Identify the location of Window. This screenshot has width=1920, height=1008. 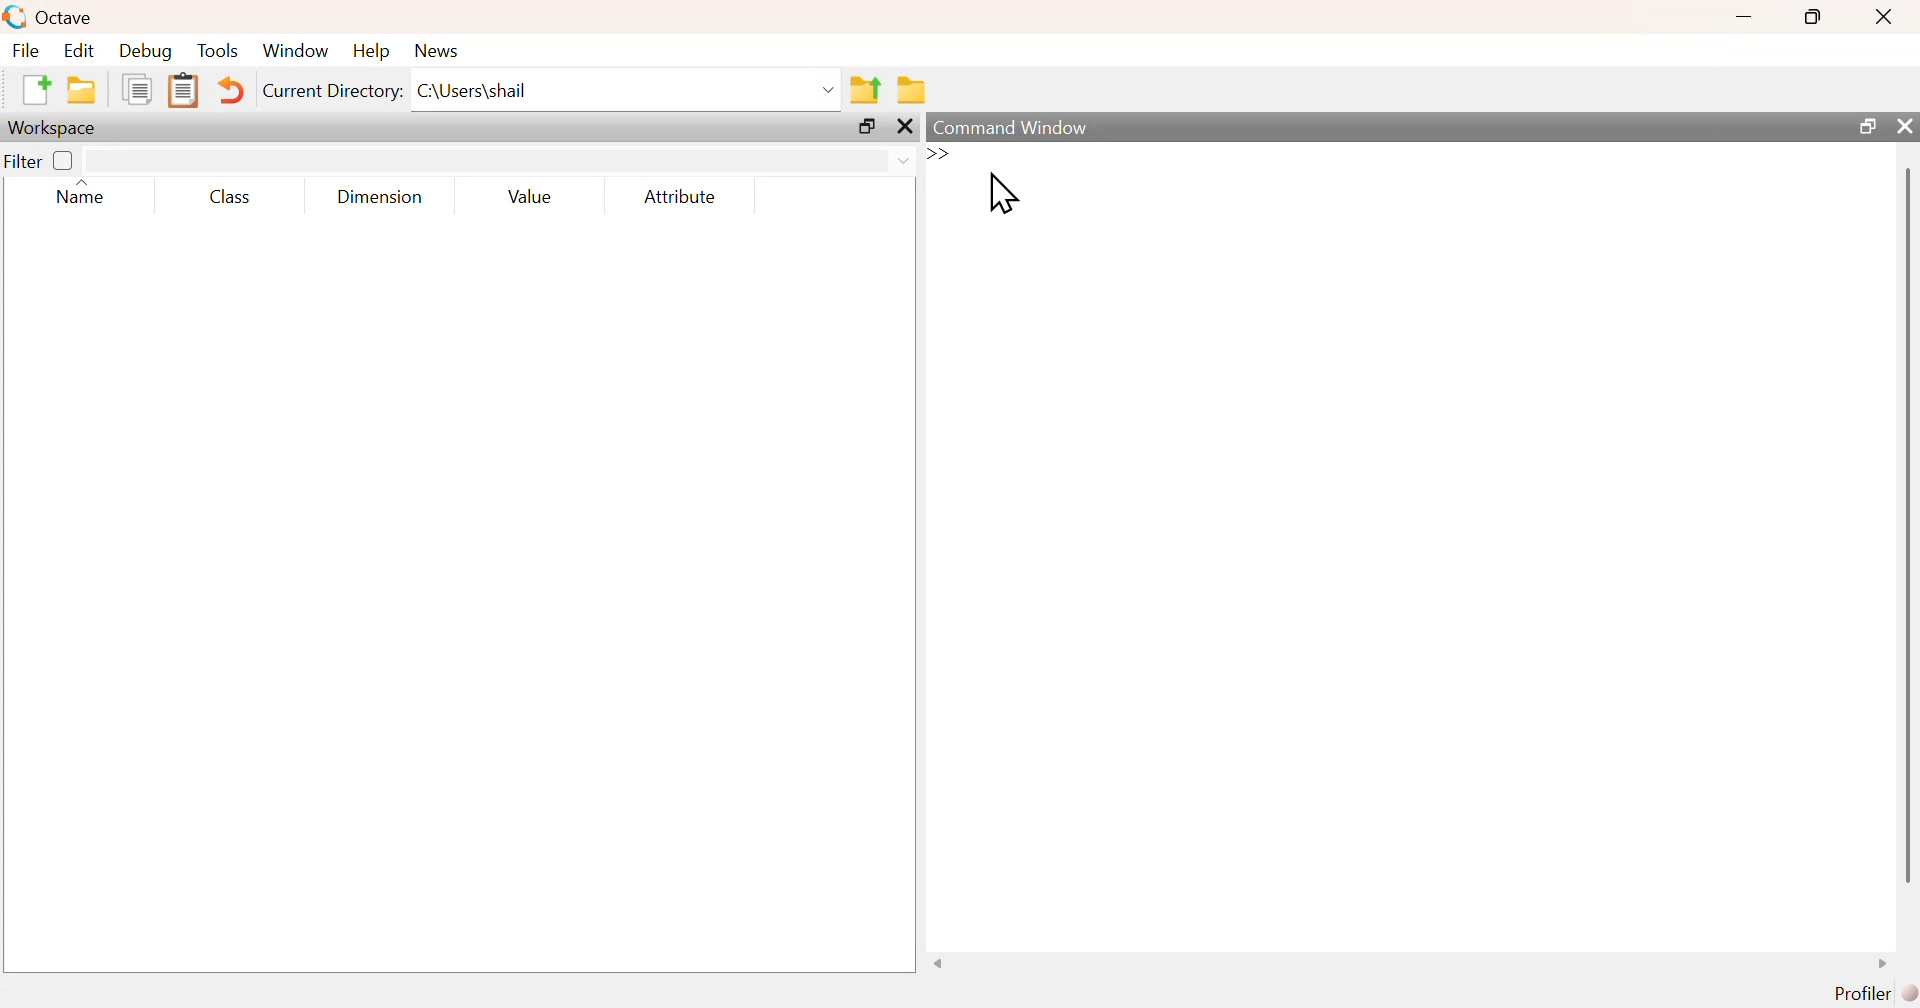
(294, 49).